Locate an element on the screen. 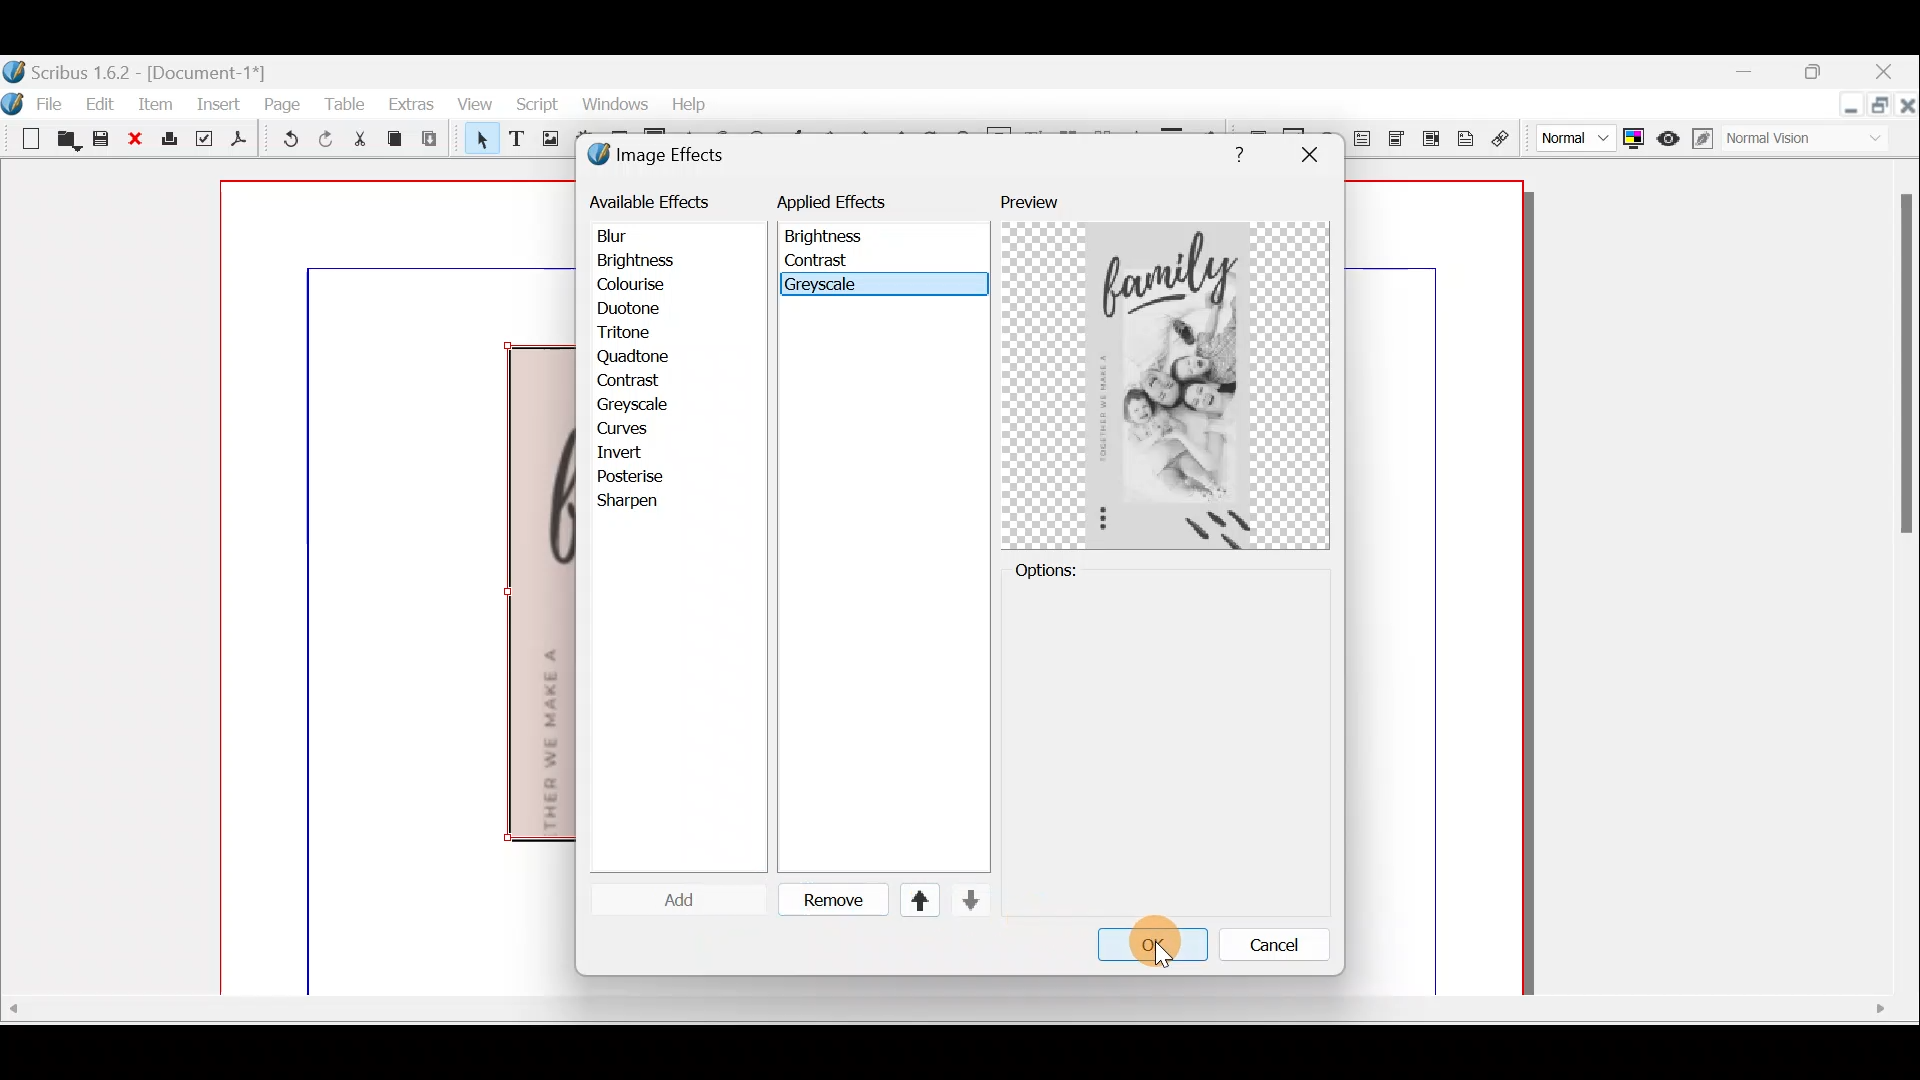 The width and height of the screenshot is (1920, 1080). Close is located at coordinates (1907, 107).